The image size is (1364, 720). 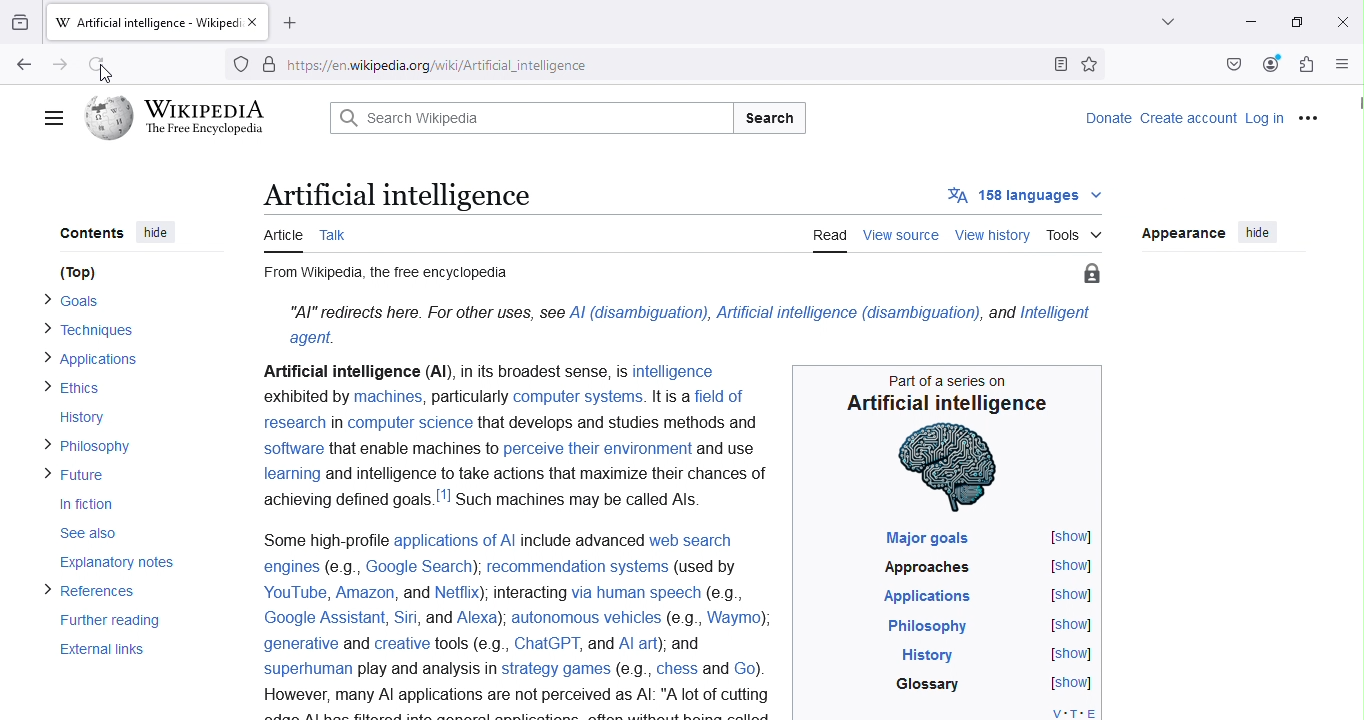 I want to click on Further reading, so click(x=105, y=618).